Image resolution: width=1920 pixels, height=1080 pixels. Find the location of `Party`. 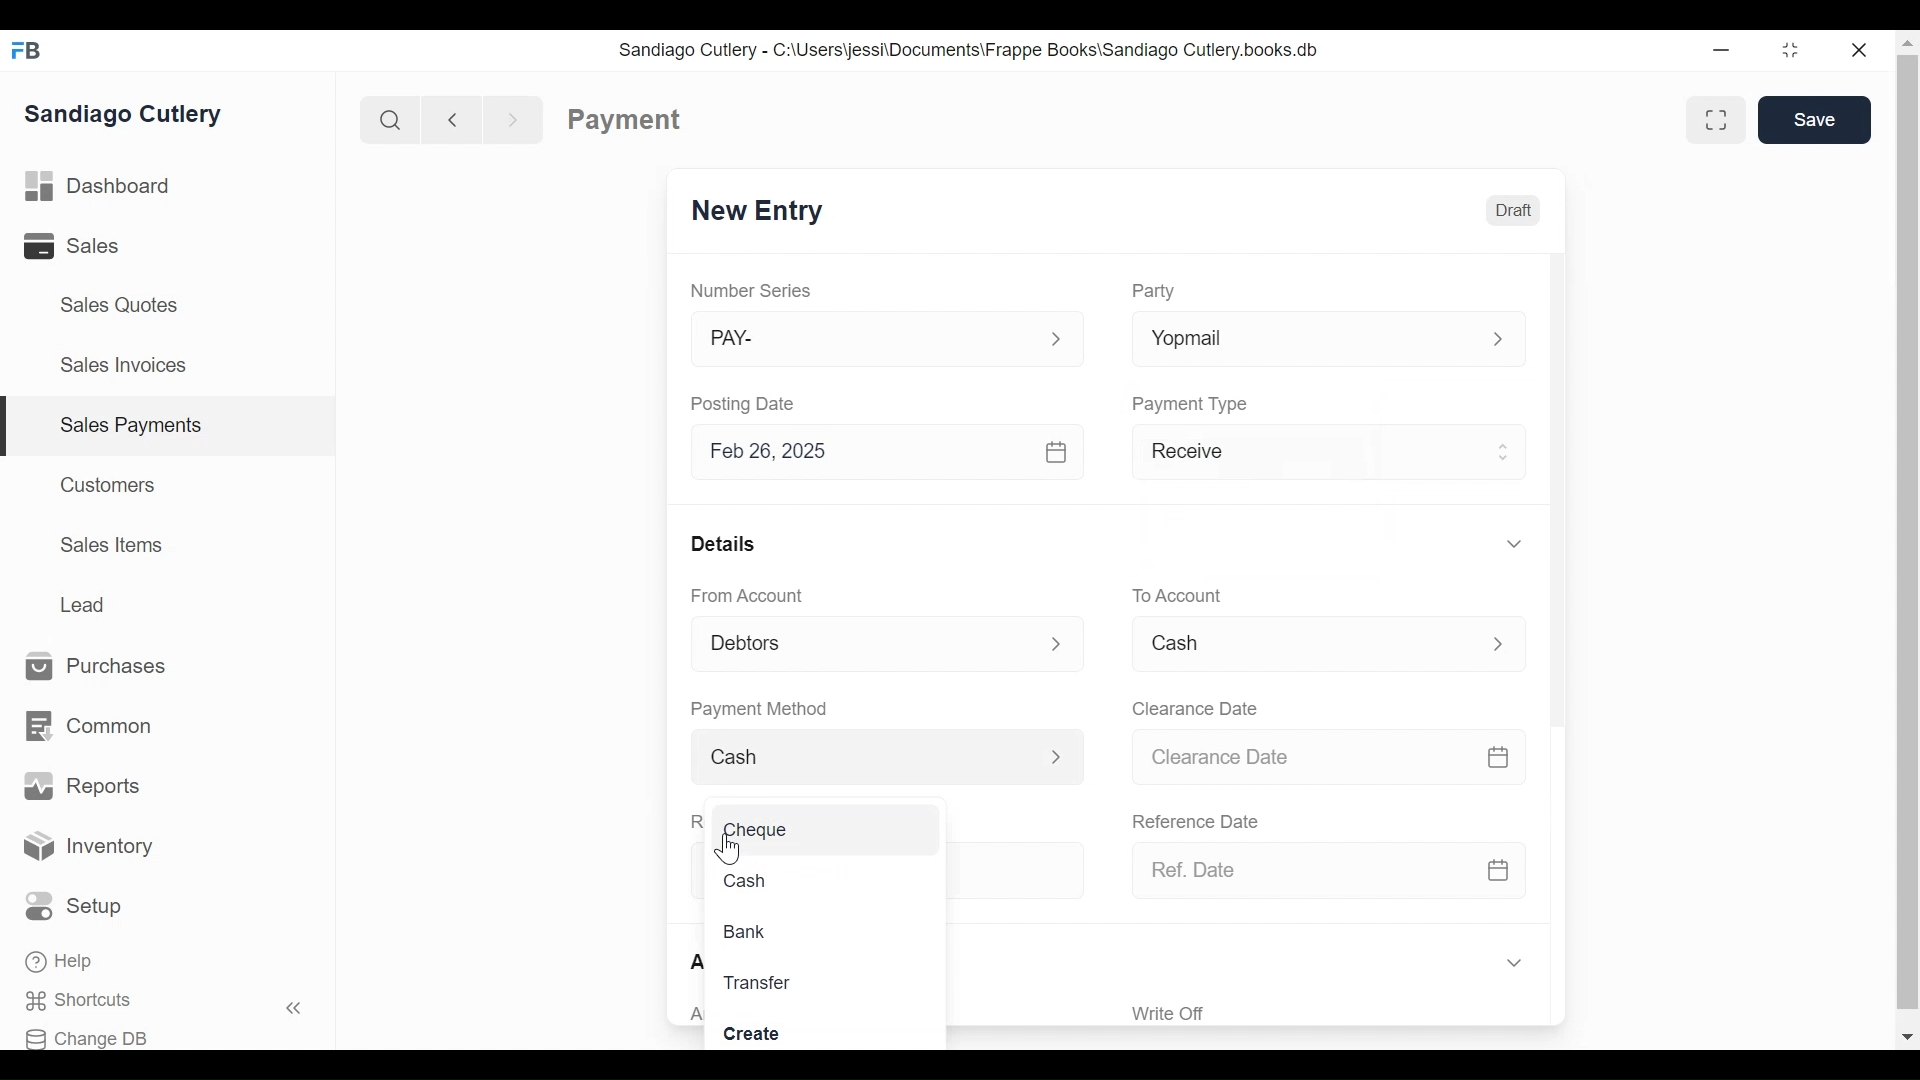

Party is located at coordinates (1156, 291).